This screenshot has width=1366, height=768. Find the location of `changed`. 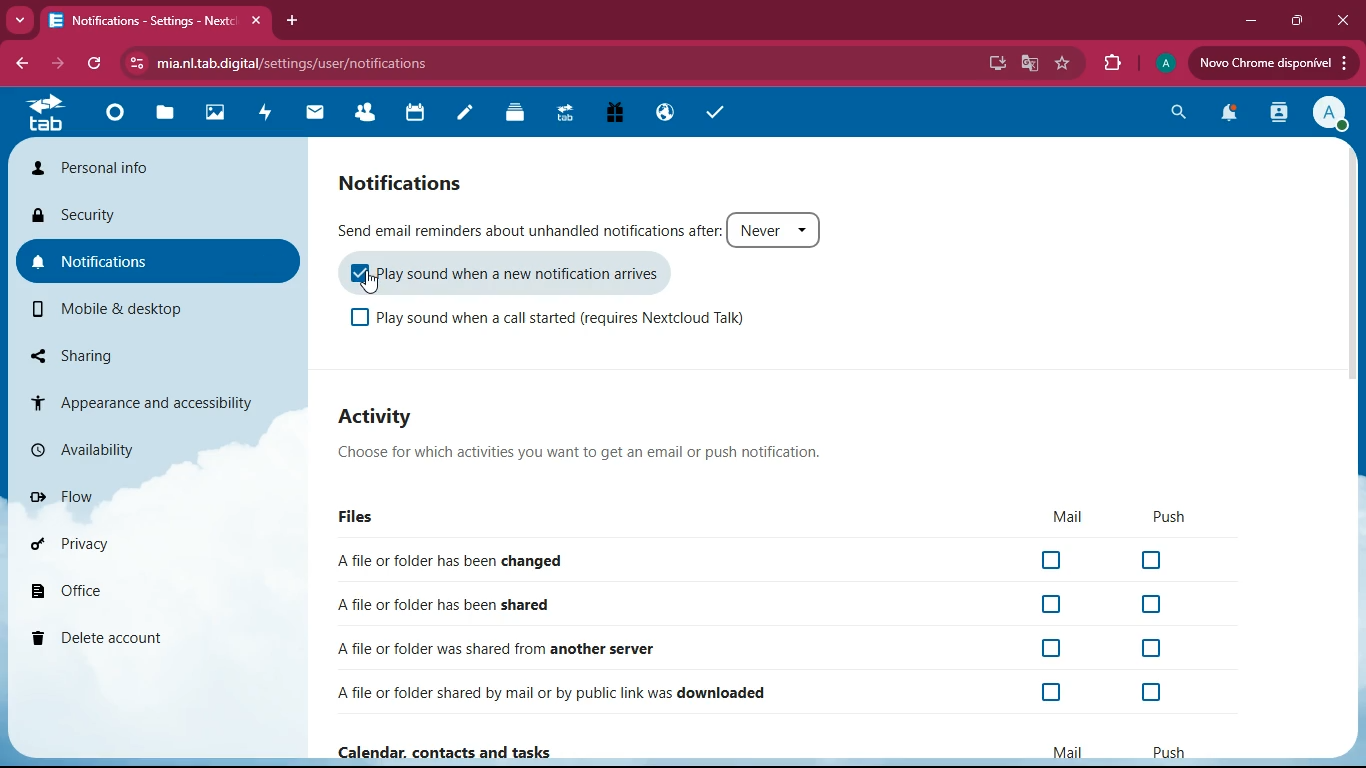

changed is located at coordinates (475, 560).